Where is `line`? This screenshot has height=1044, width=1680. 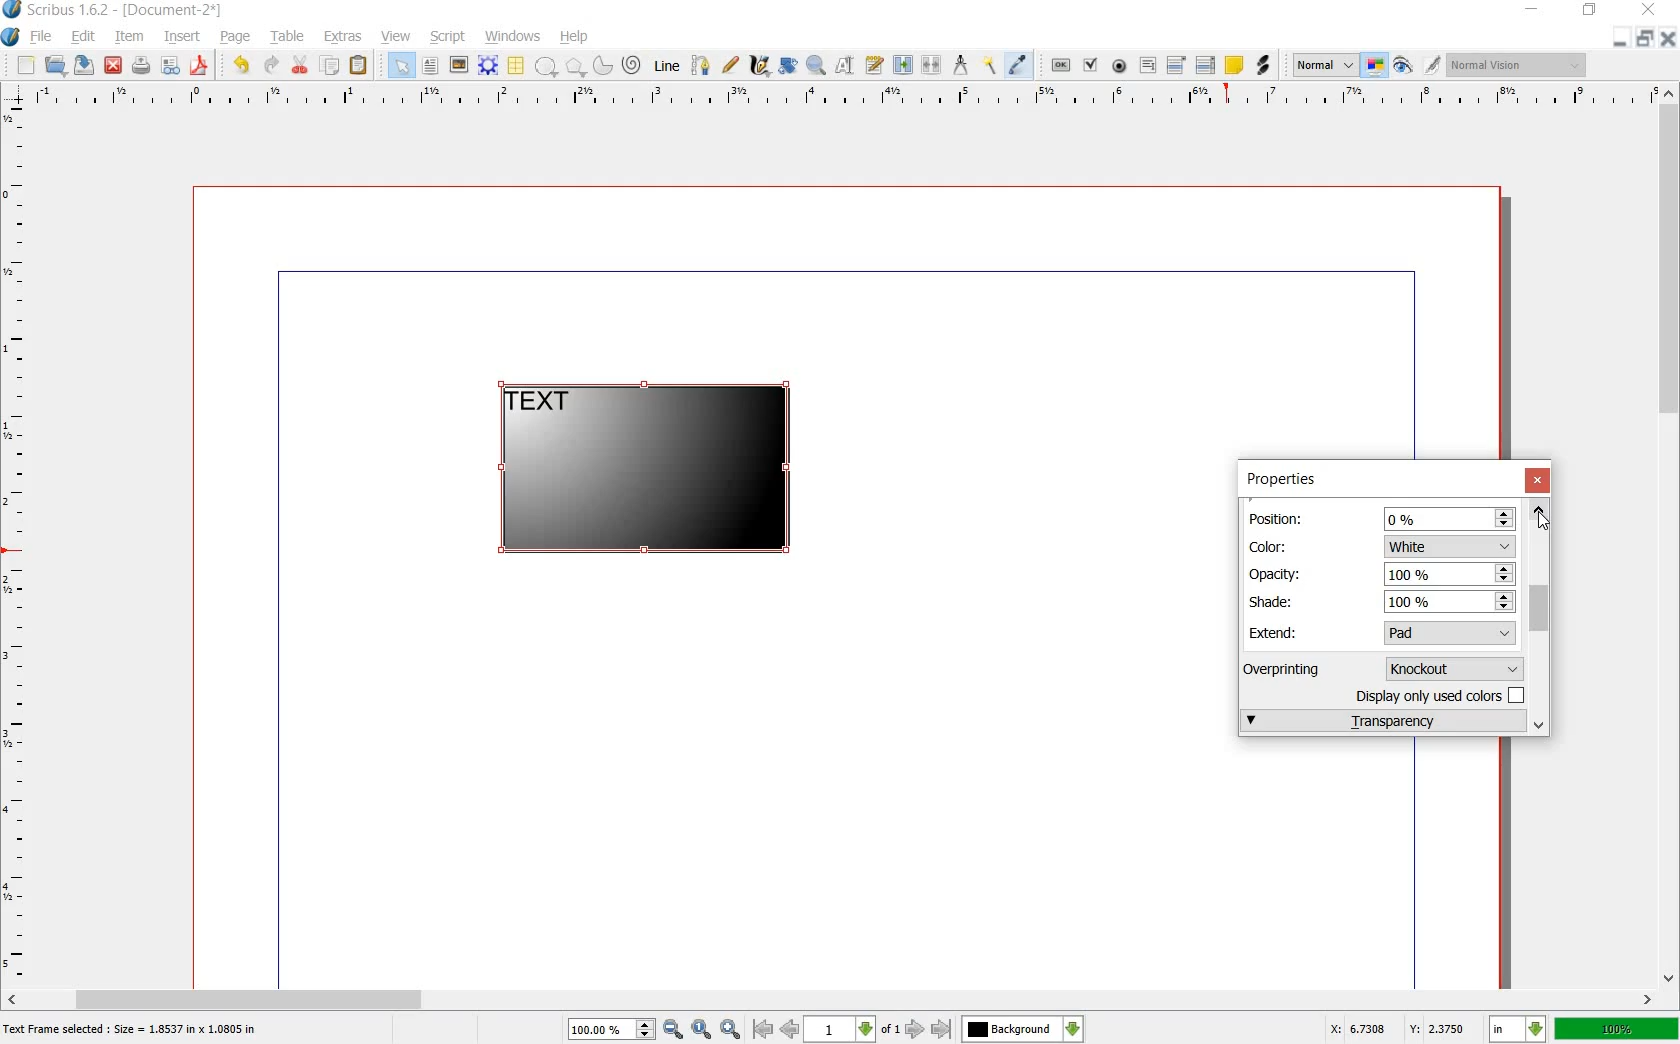 line is located at coordinates (669, 67).